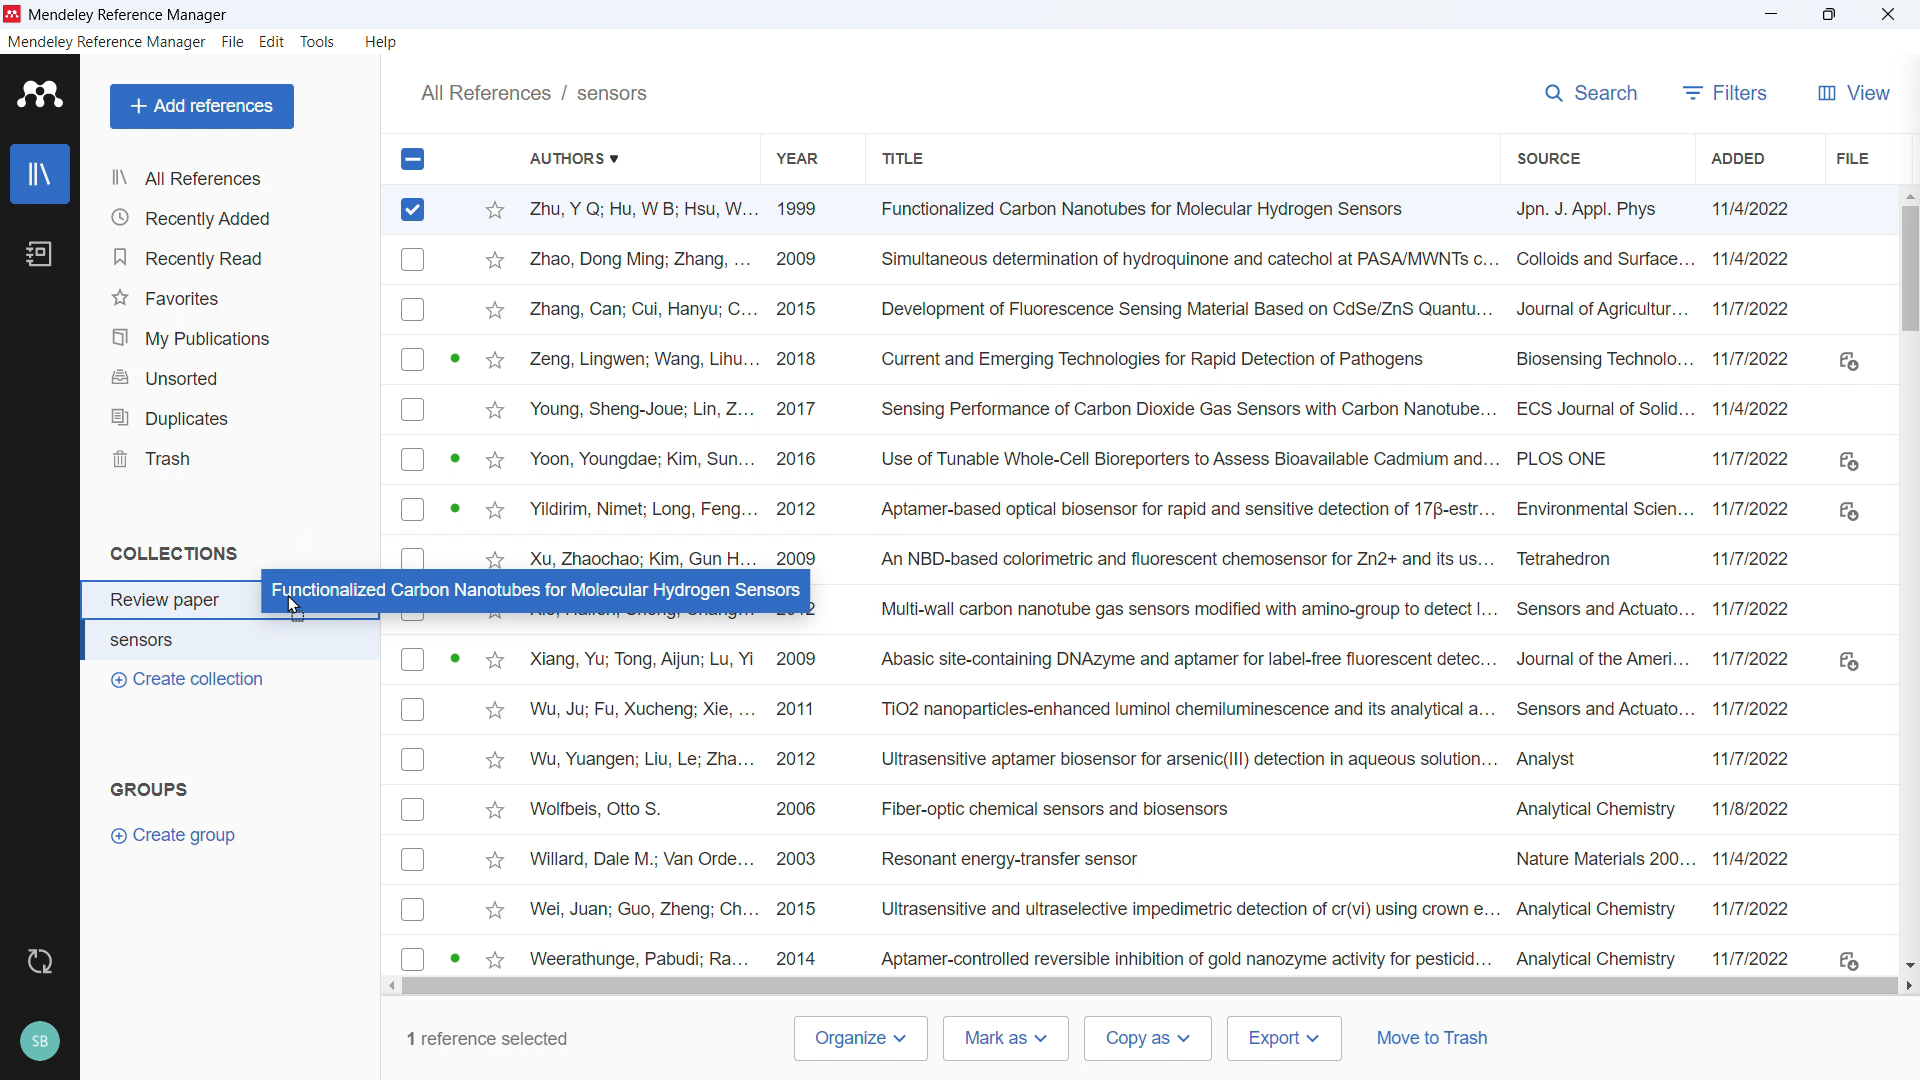 The image size is (1920, 1080). Describe the element at coordinates (233, 258) in the screenshot. I see `Recently read ` at that location.